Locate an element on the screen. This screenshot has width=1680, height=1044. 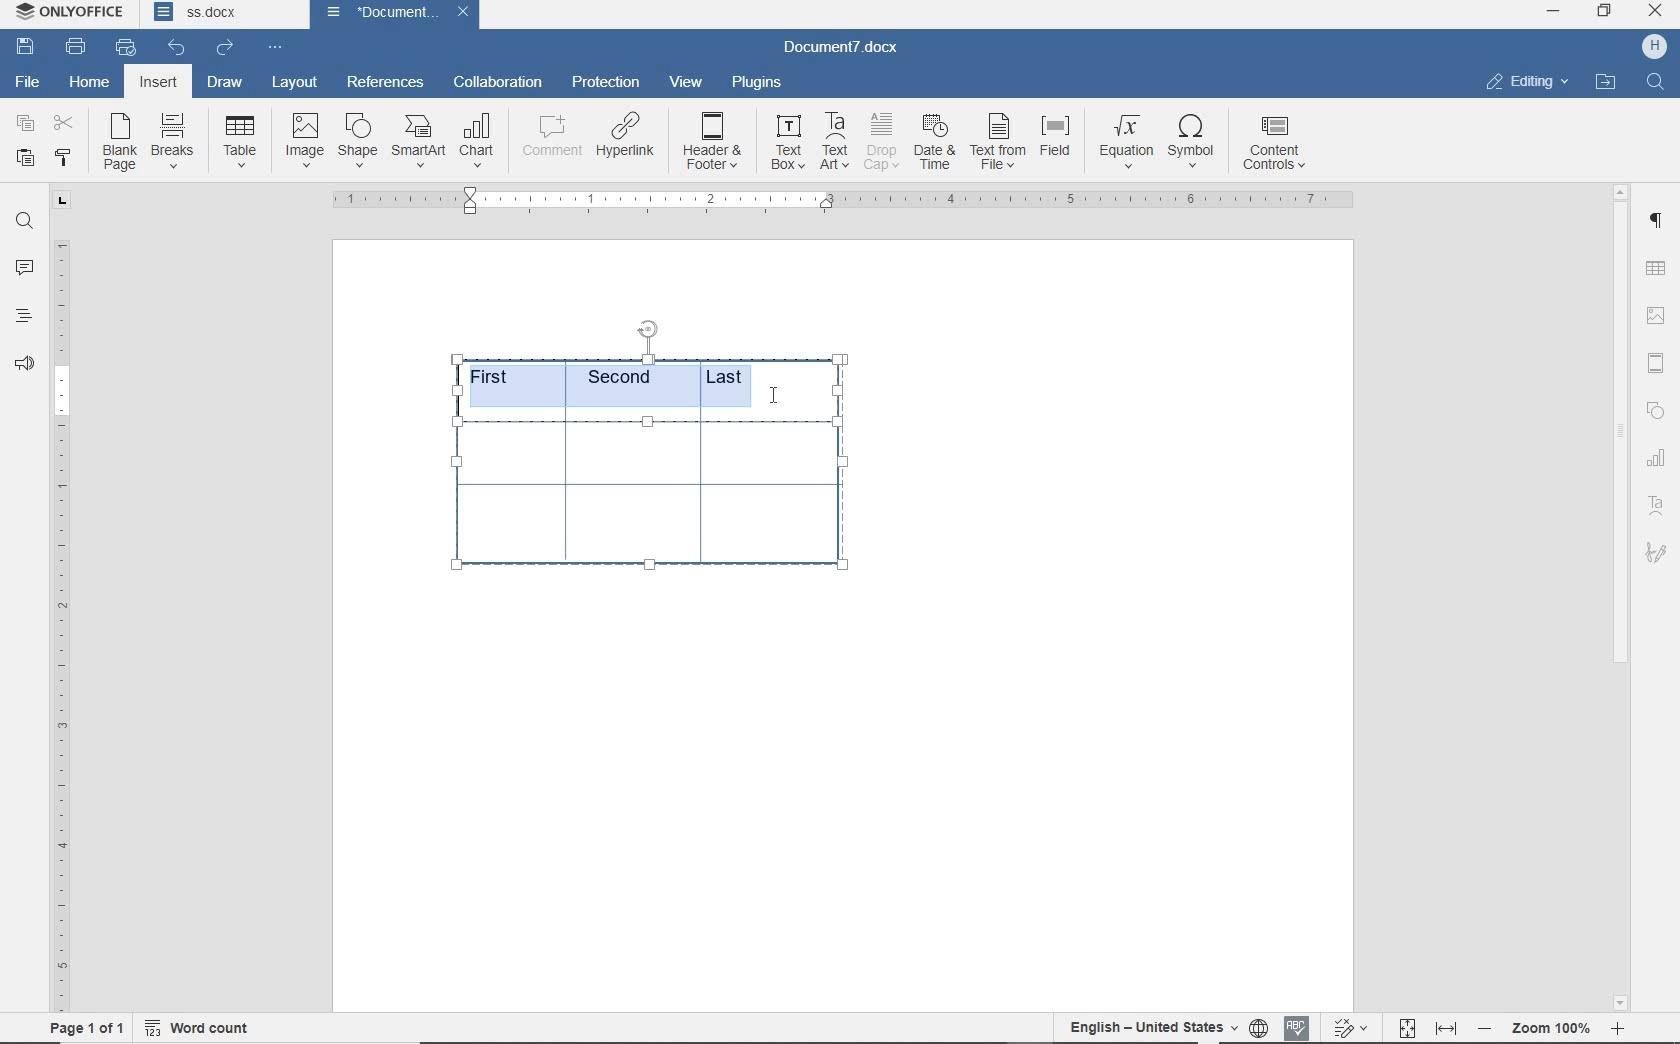
HEADER & FOOTER is located at coordinates (1655, 364).